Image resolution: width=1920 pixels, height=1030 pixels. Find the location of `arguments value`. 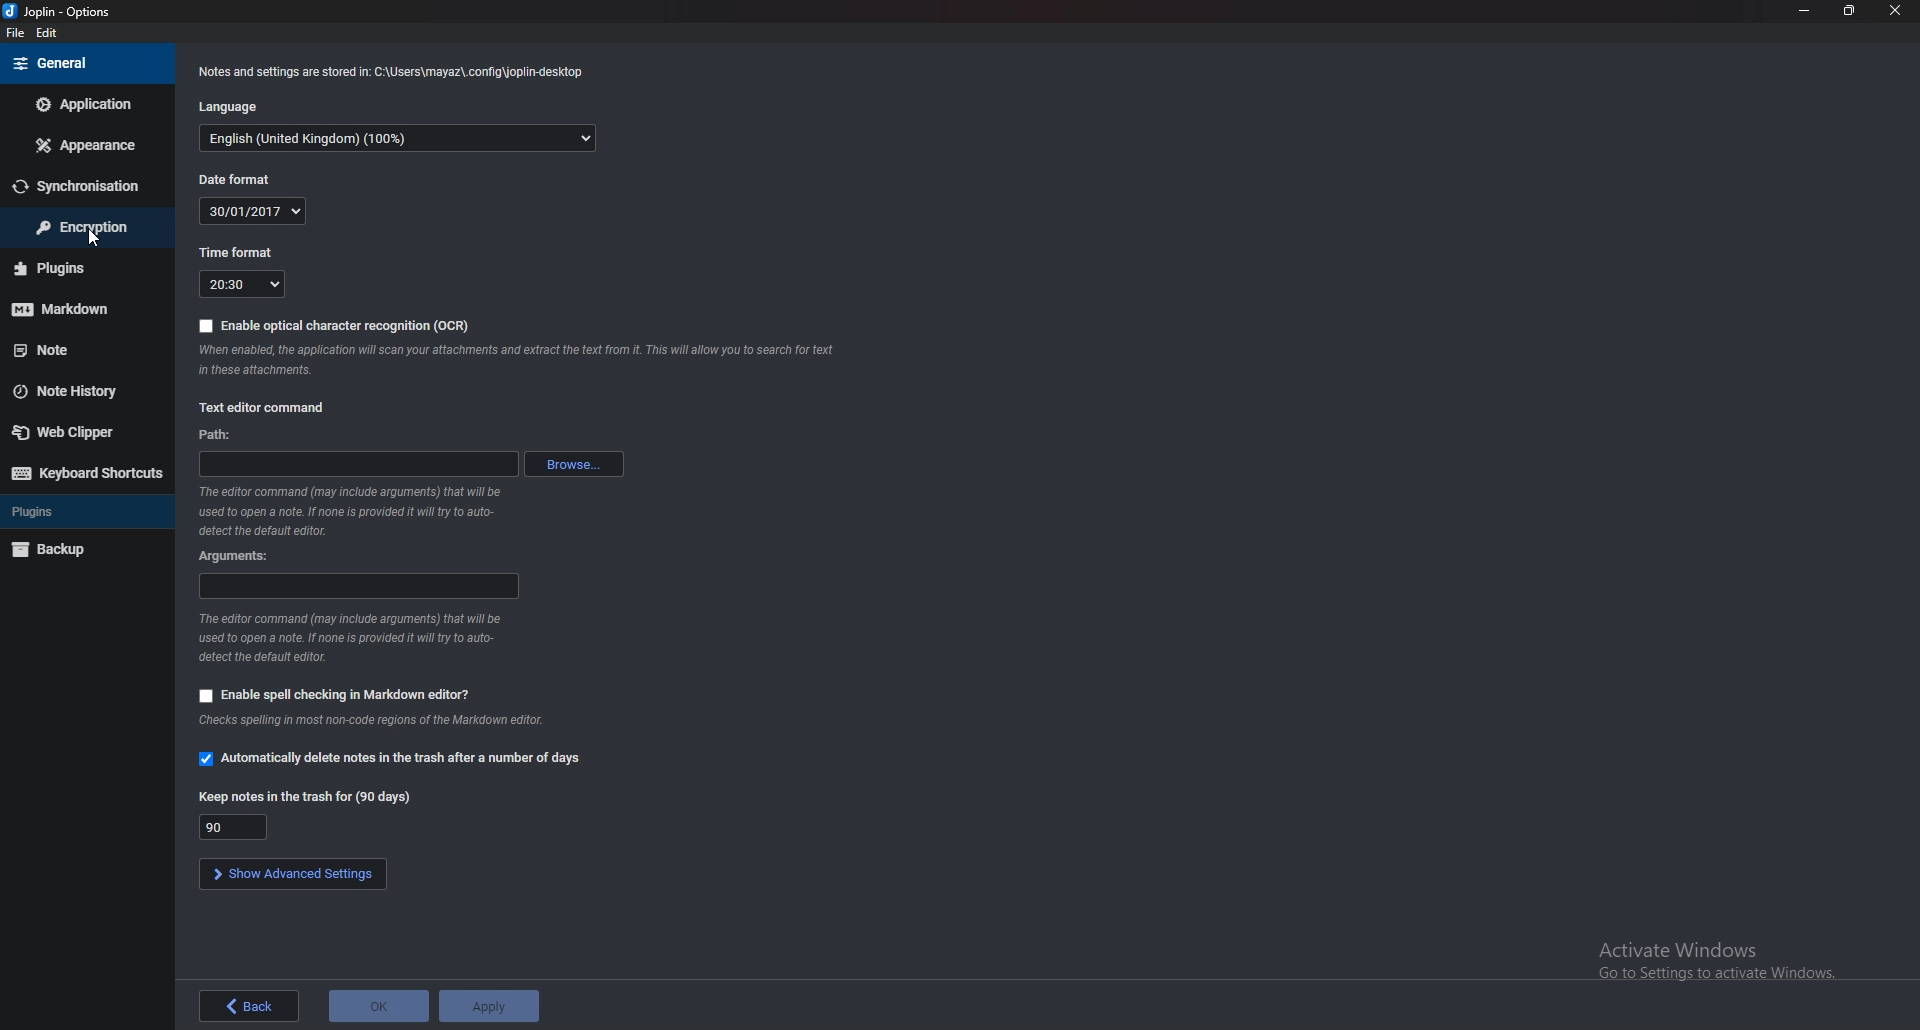

arguments value is located at coordinates (361, 584).